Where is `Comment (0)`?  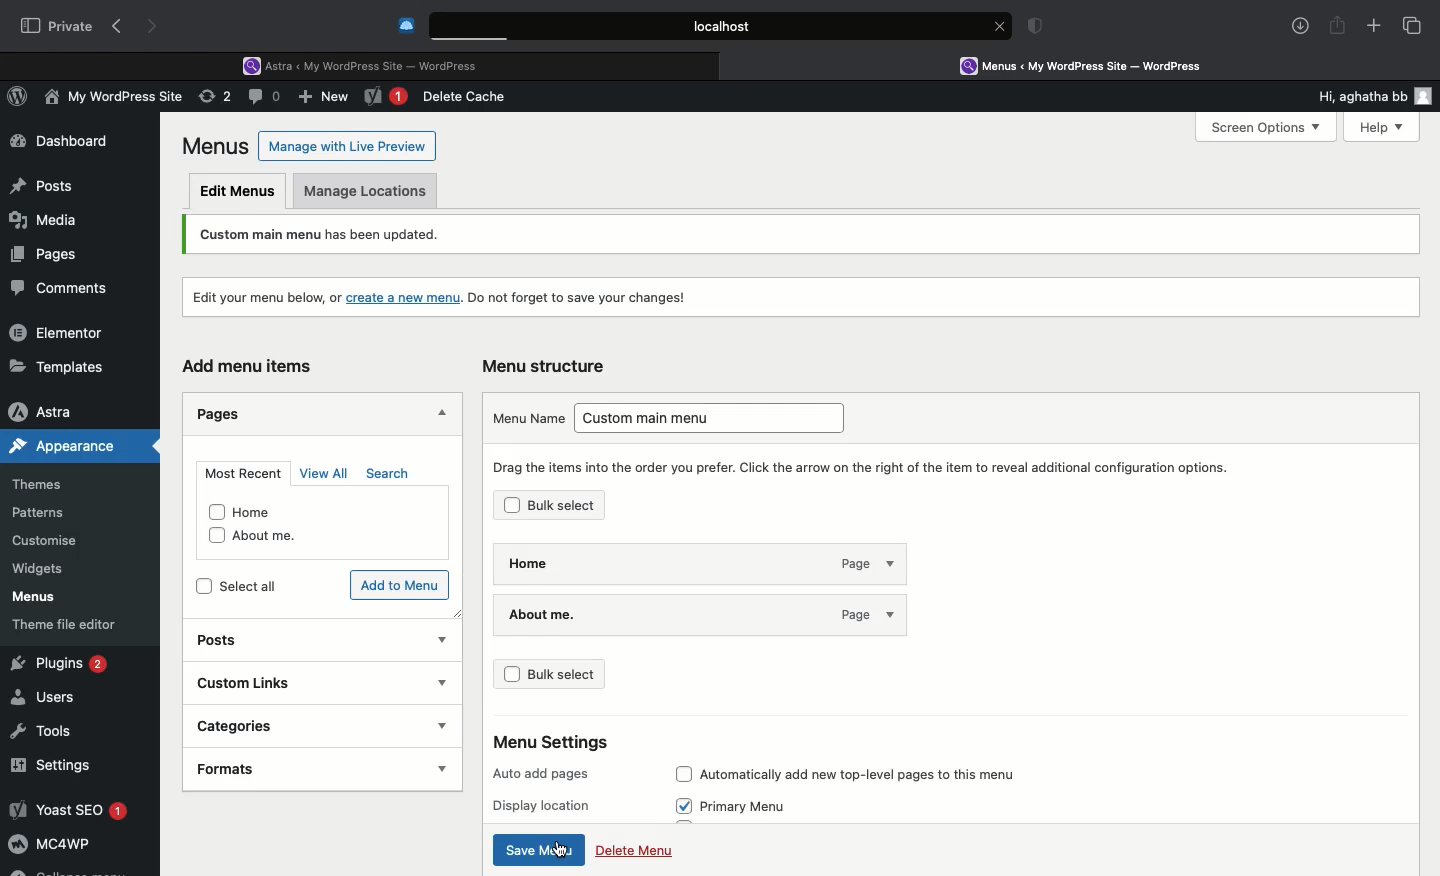
Comment (0) is located at coordinates (267, 96).